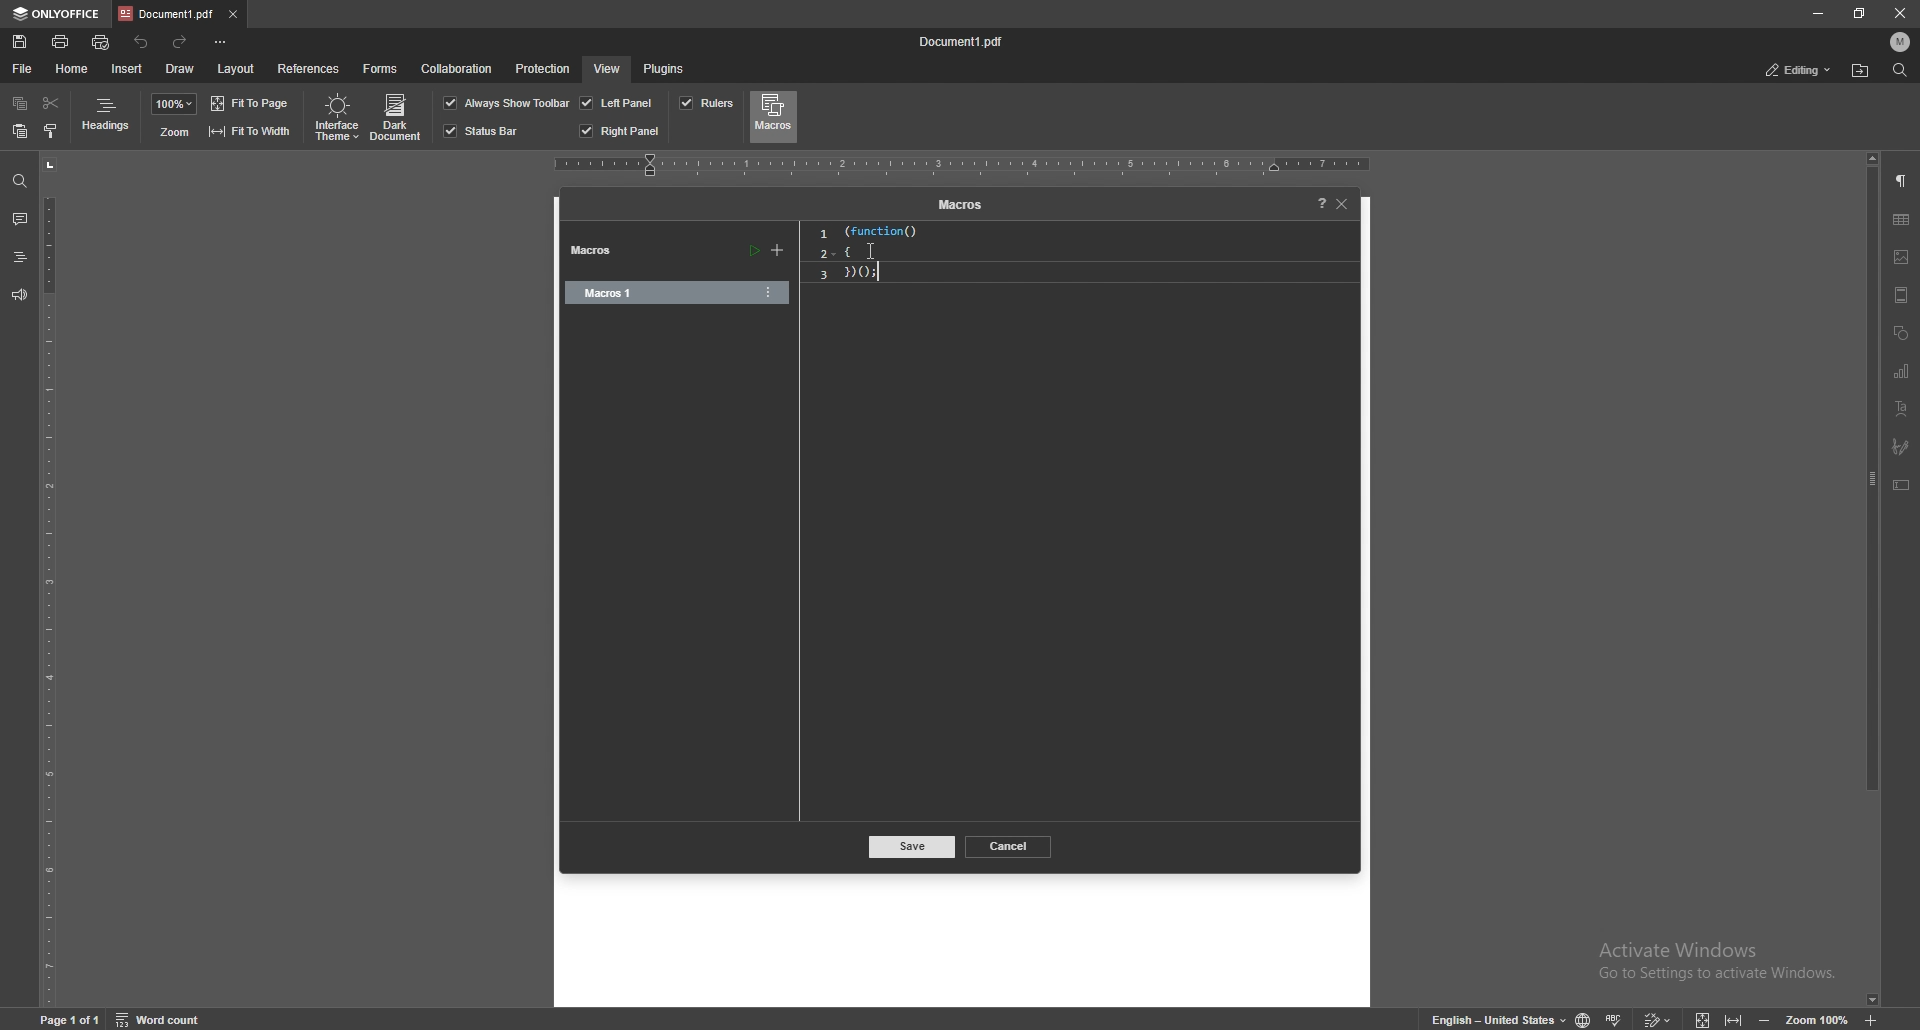 The image size is (1920, 1030). What do you see at coordinates (1767, 1018) in the screenshot?
I see `zoom out` at bounding box center [1767, 1018].